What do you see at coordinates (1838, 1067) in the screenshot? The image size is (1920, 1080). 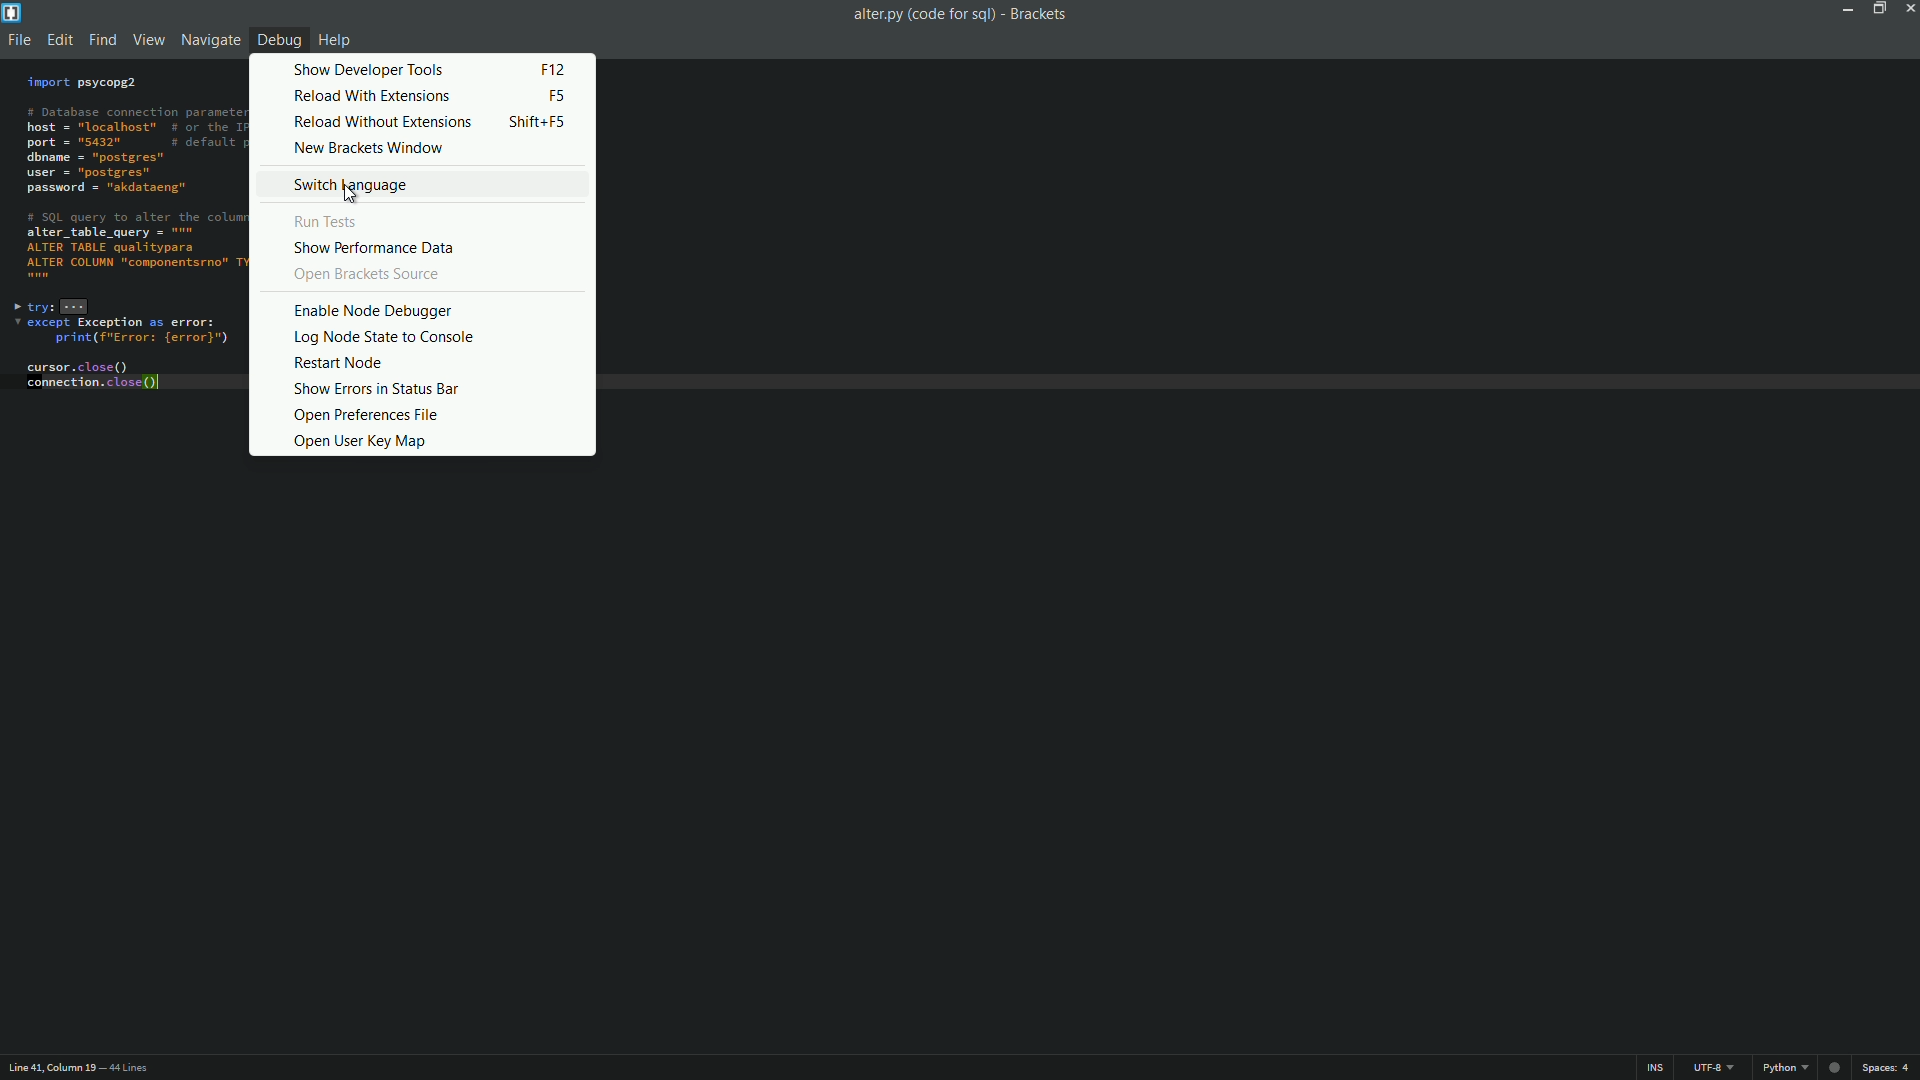 I see `circle` at bounding box center [1838, 1067].